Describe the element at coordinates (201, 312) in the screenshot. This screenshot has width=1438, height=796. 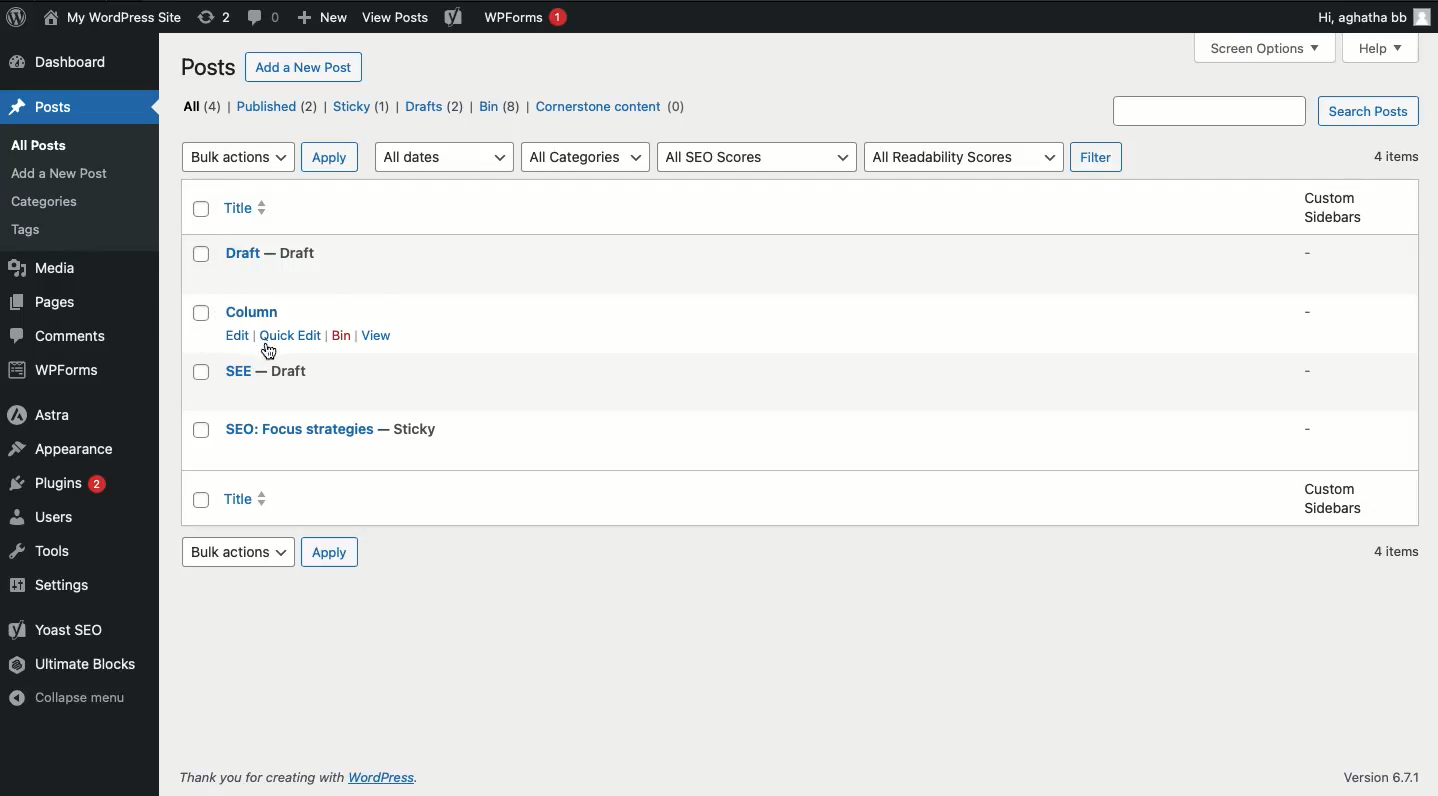
I see `checkbox` at that location.